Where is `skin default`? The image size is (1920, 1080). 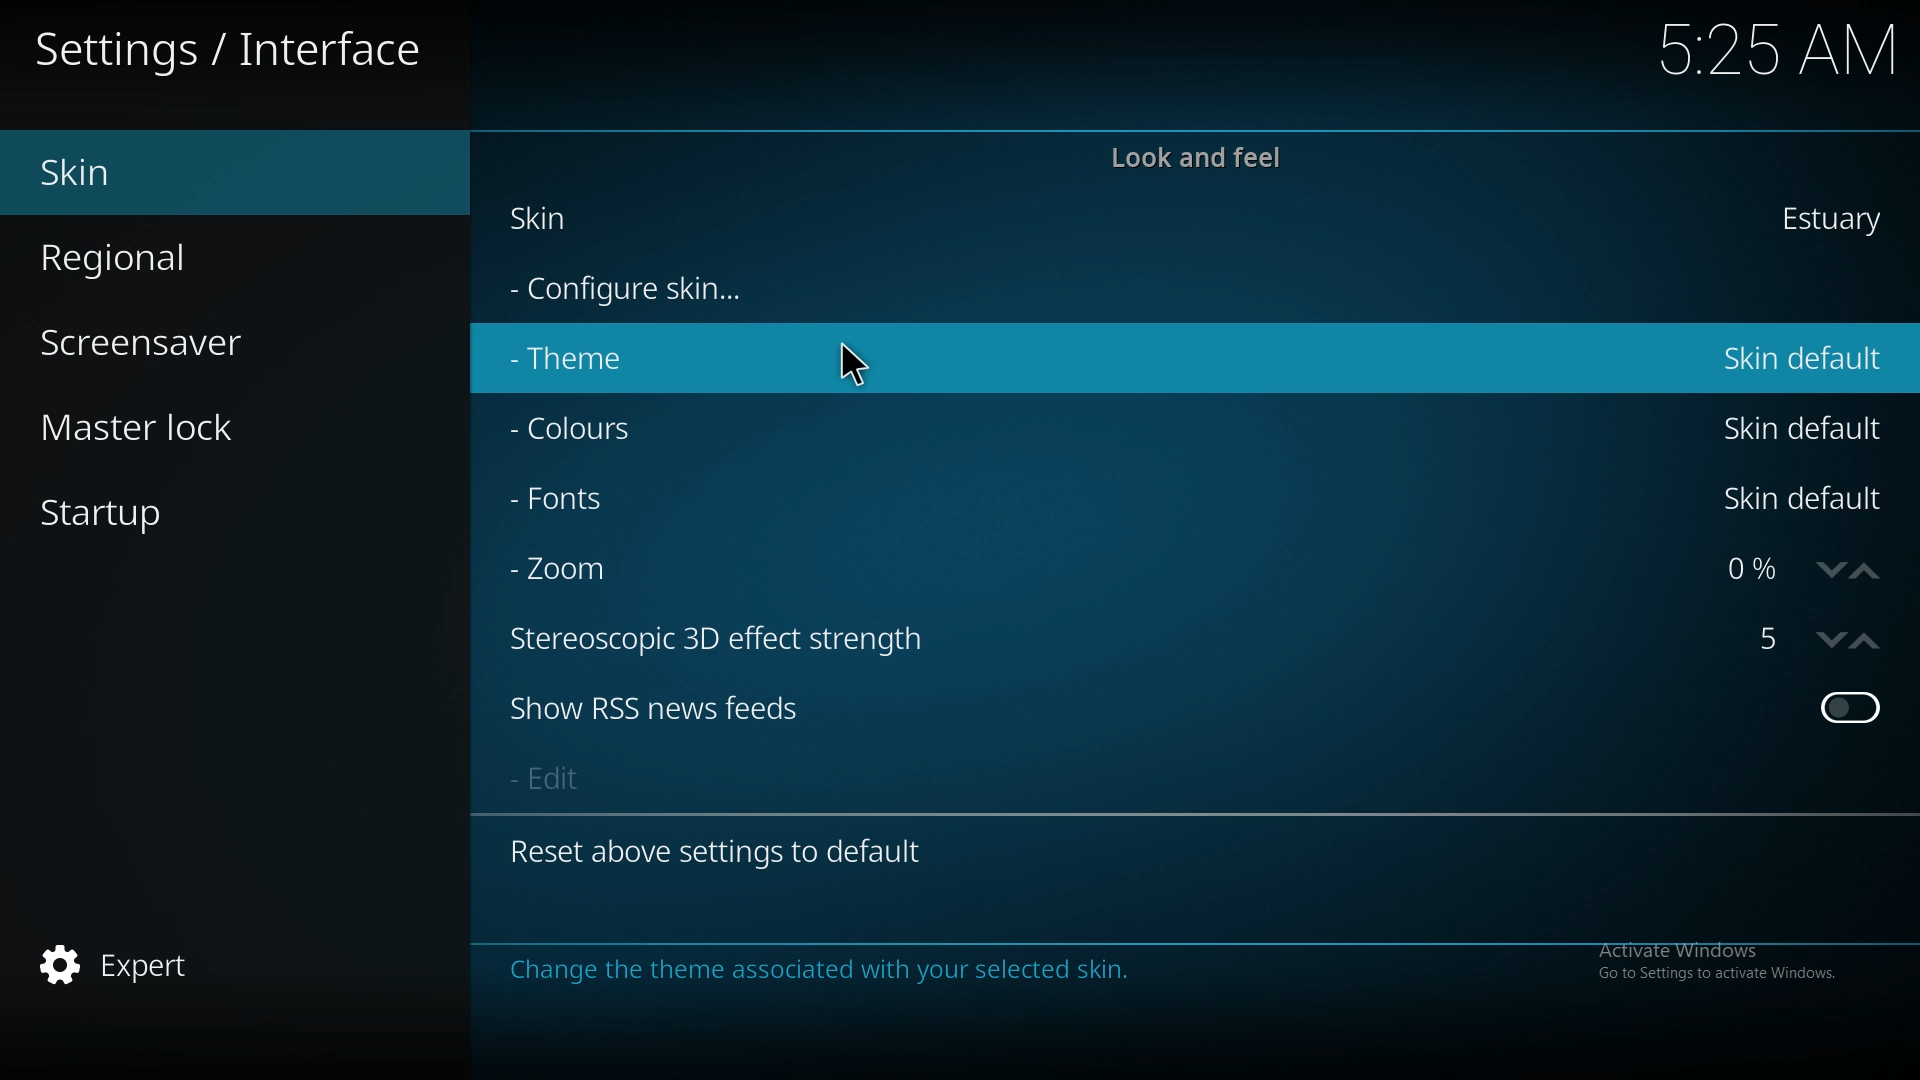
skin default is located at coordinates (1798, 428).